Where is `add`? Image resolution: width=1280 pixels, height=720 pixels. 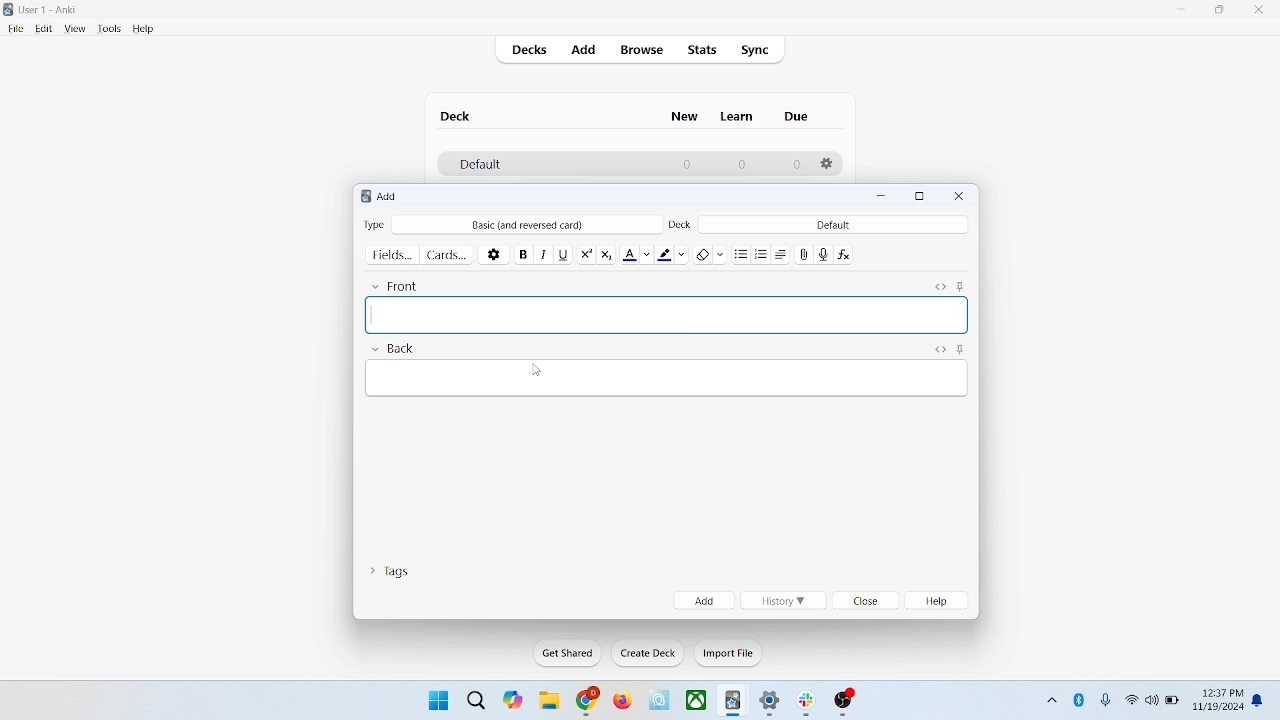
add is located at coordinates (704, 600).